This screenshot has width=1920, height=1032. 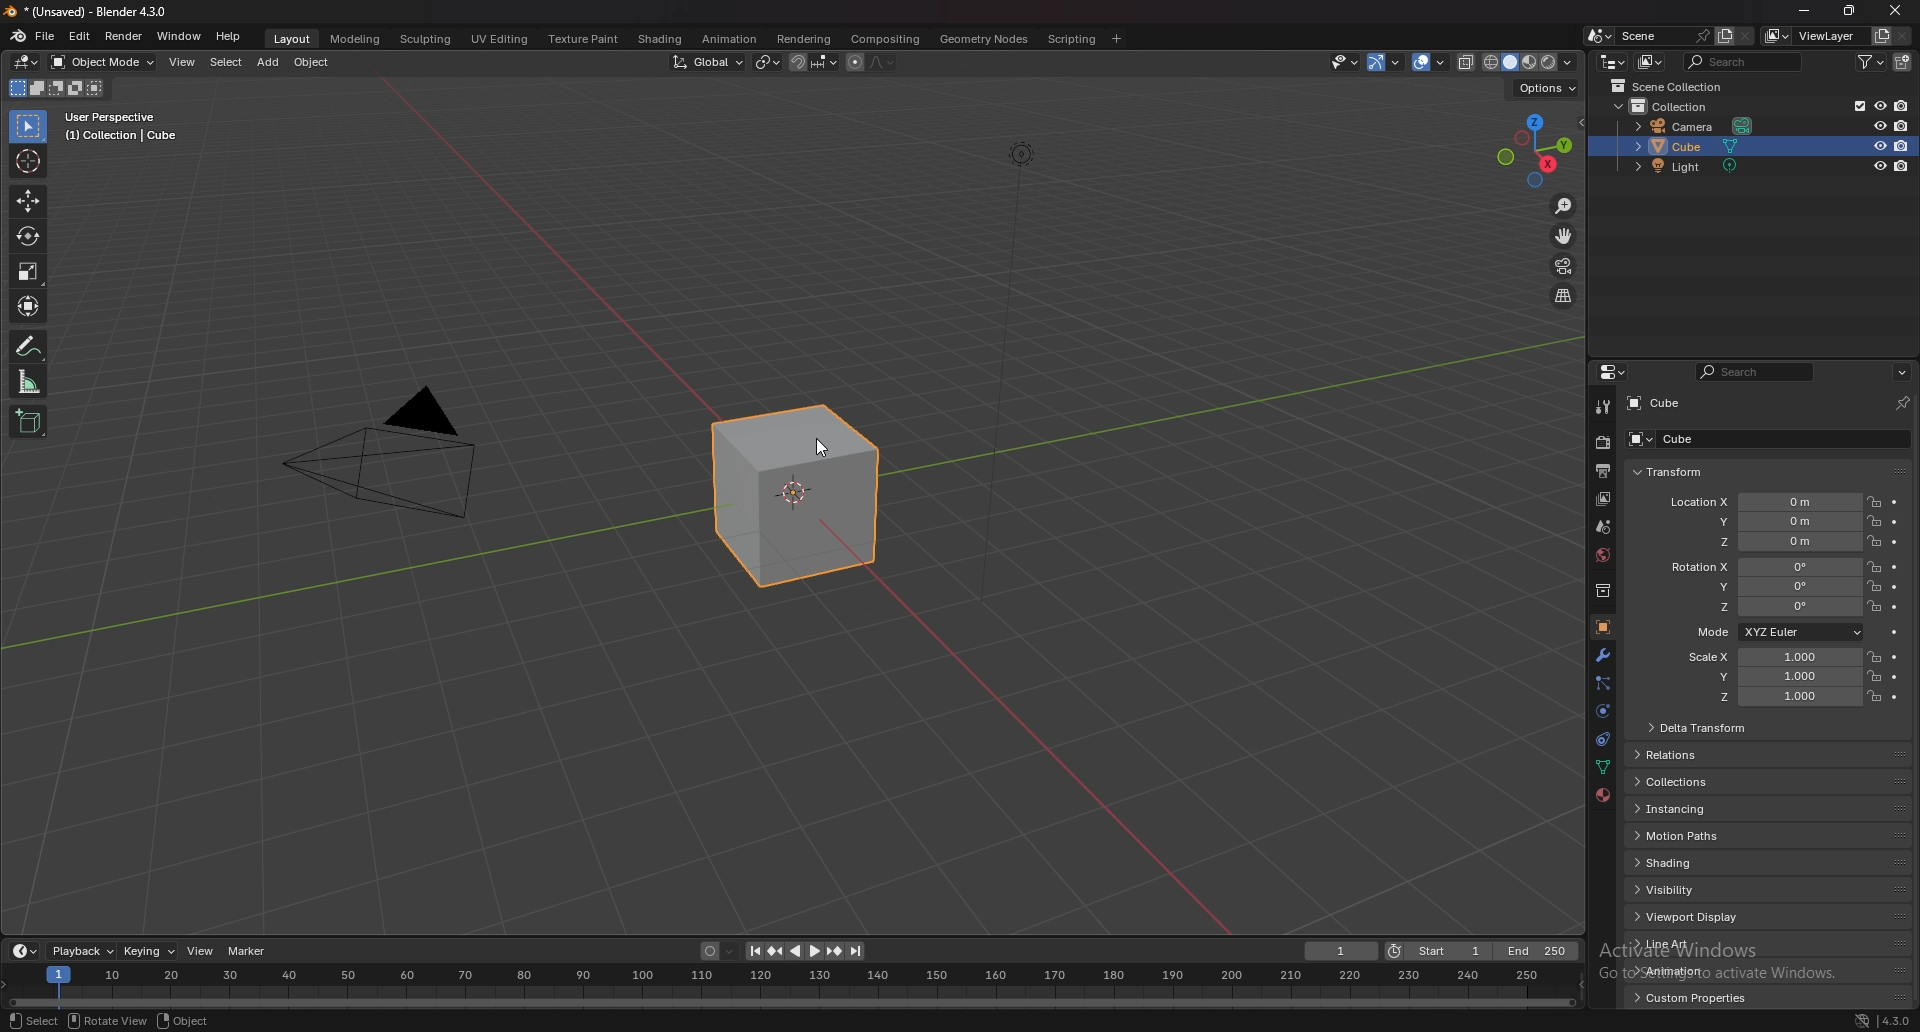 I want to click on render, so click(x=1602, y=443).